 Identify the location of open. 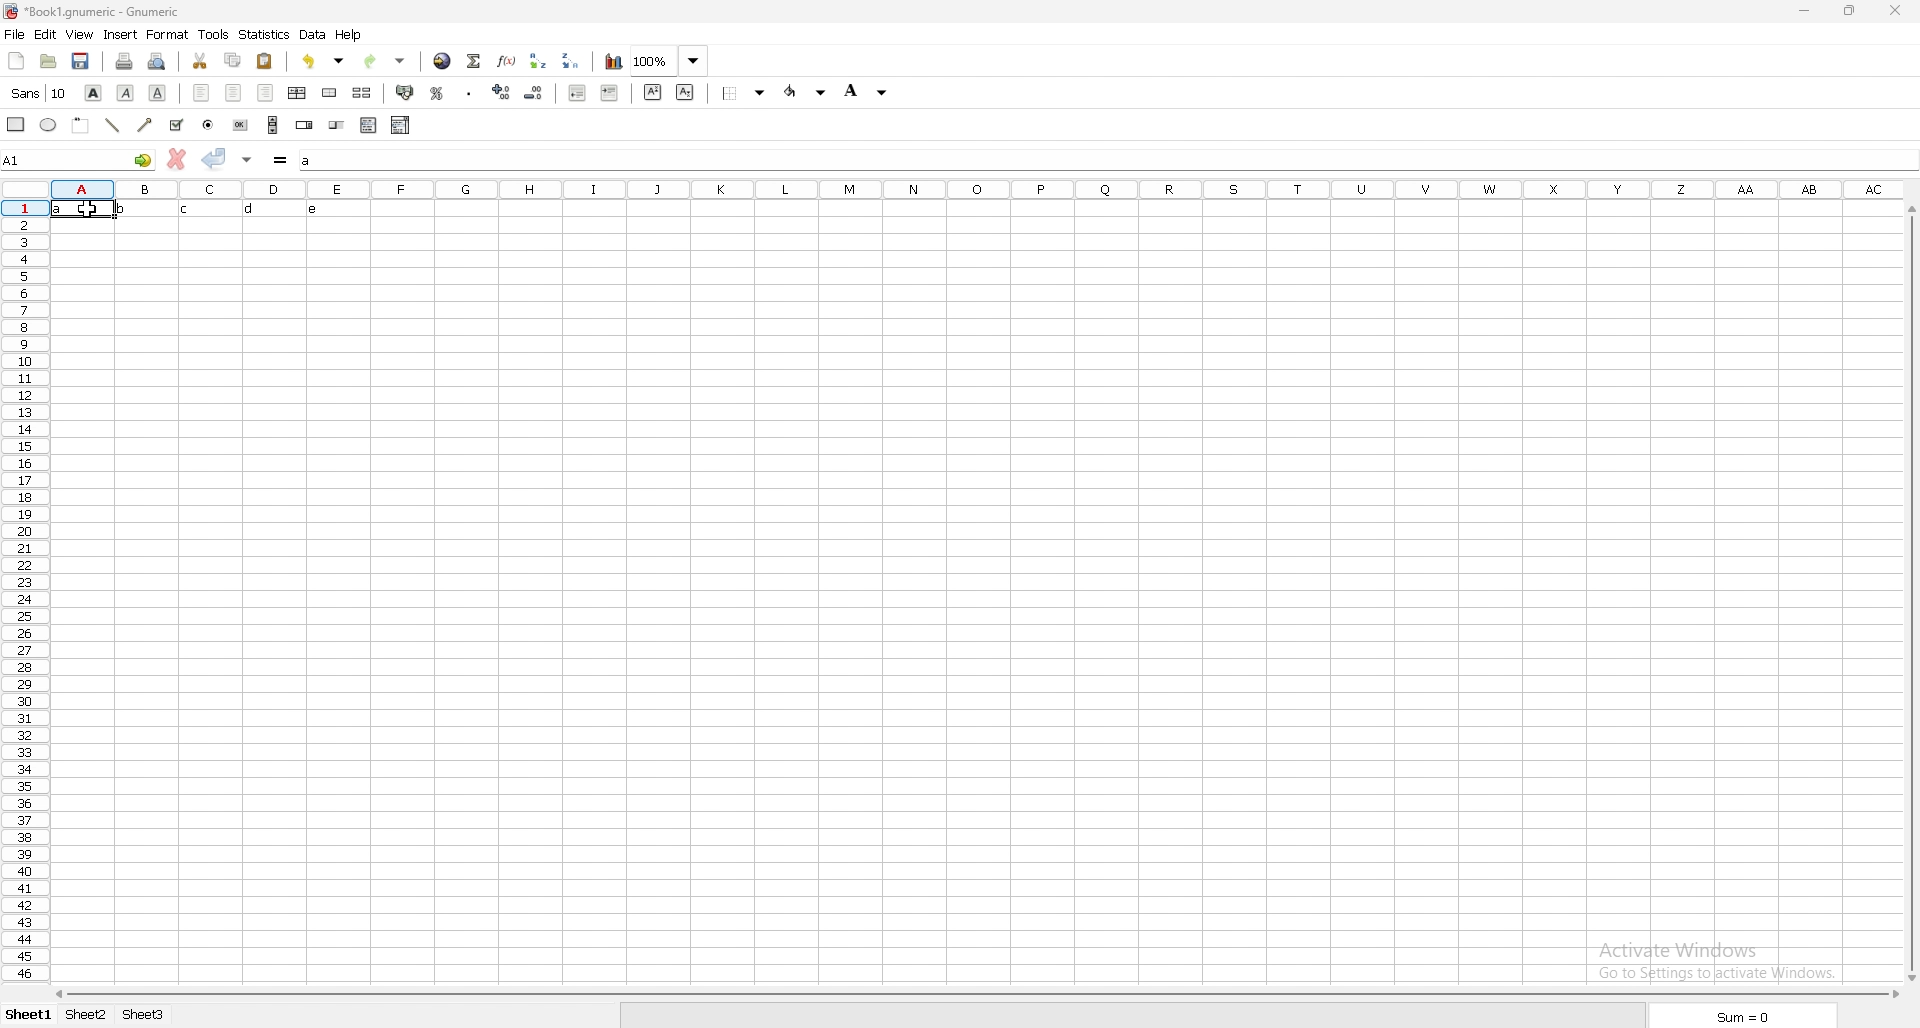
(49, 61).